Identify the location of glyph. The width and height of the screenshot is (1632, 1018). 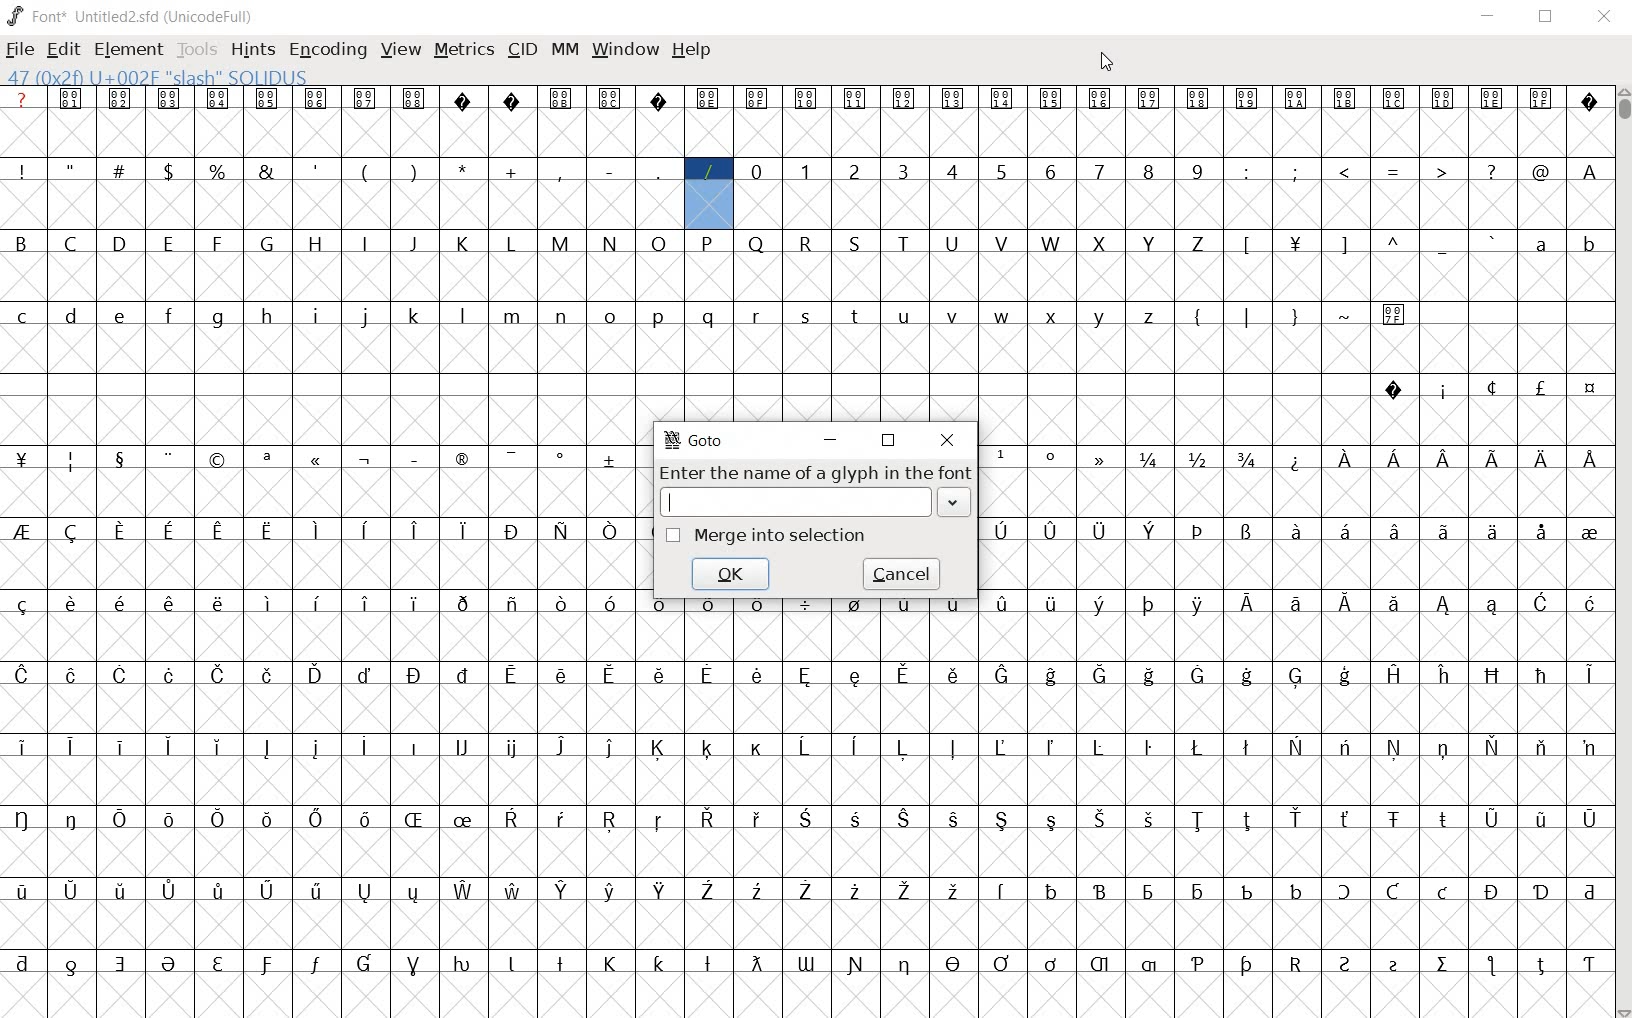
(1199, 893).